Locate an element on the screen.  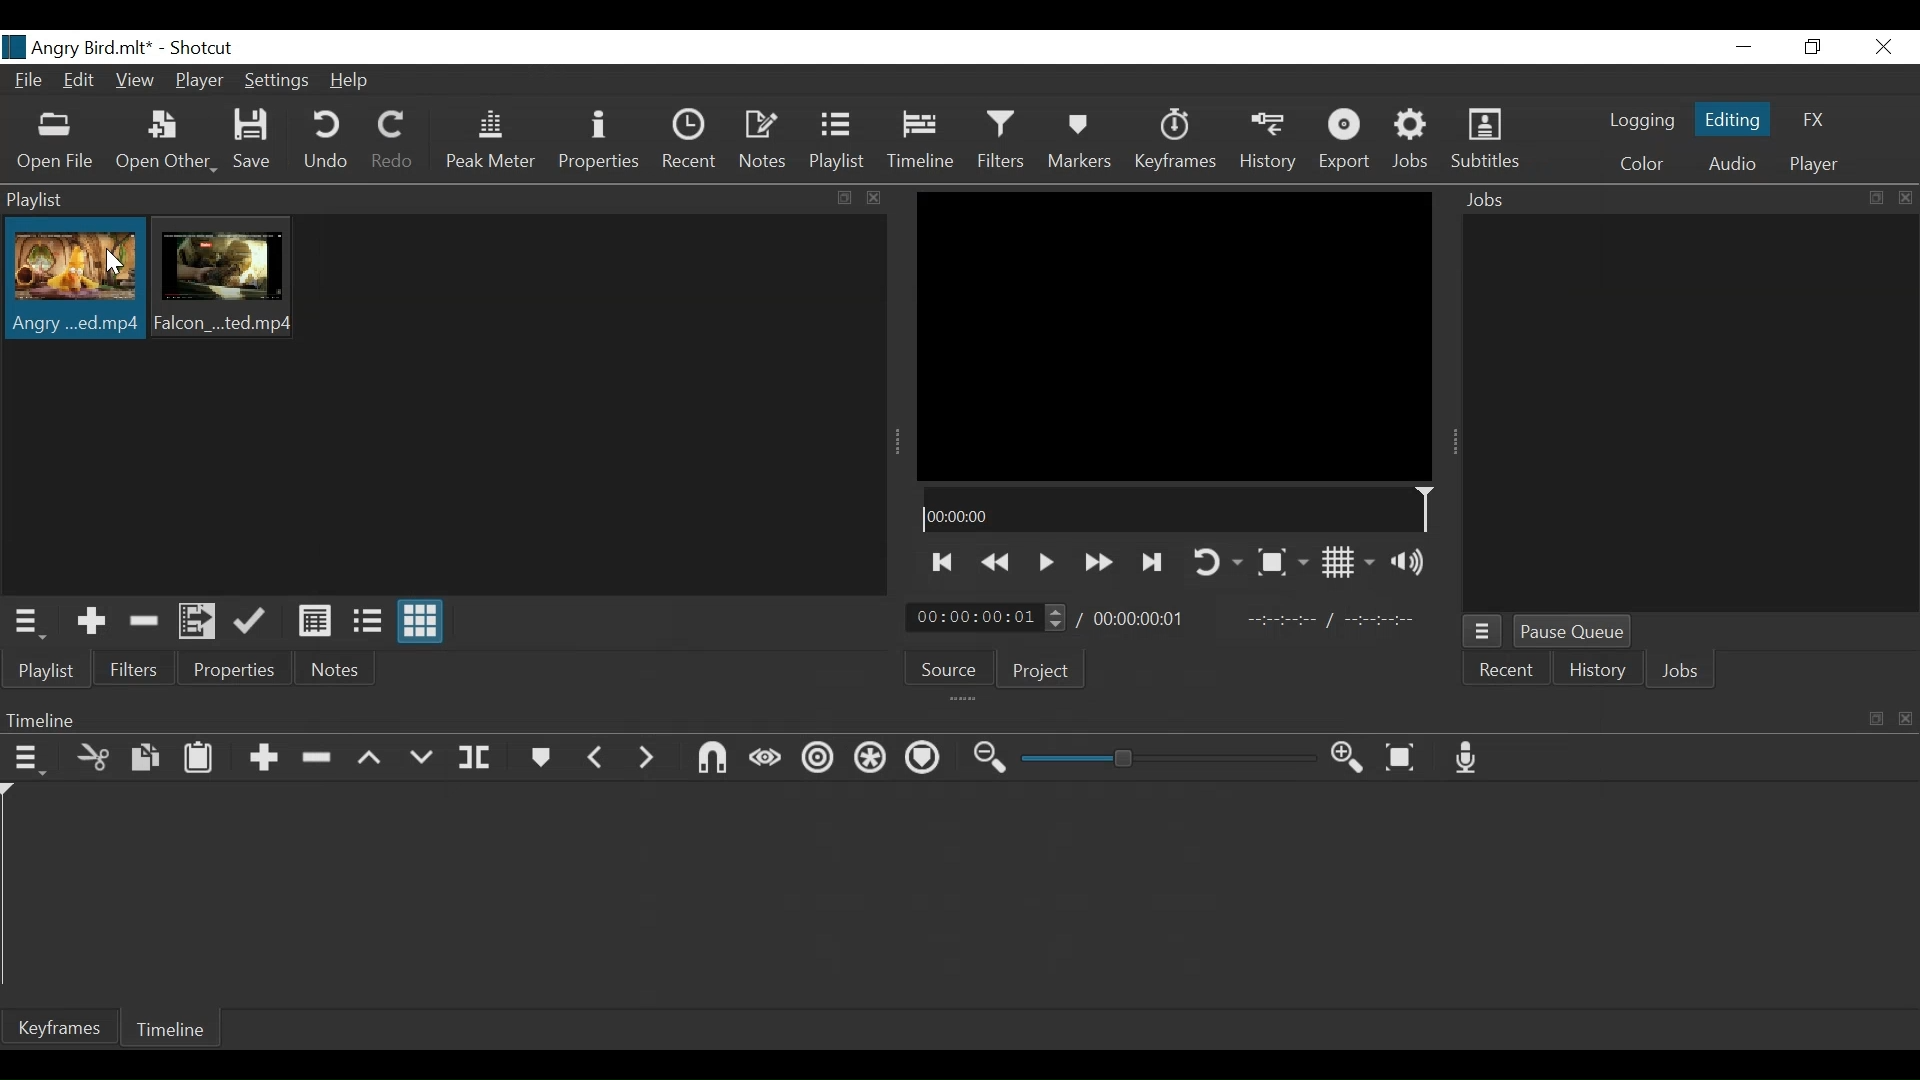
Filters is located at coordinates (135, 669).